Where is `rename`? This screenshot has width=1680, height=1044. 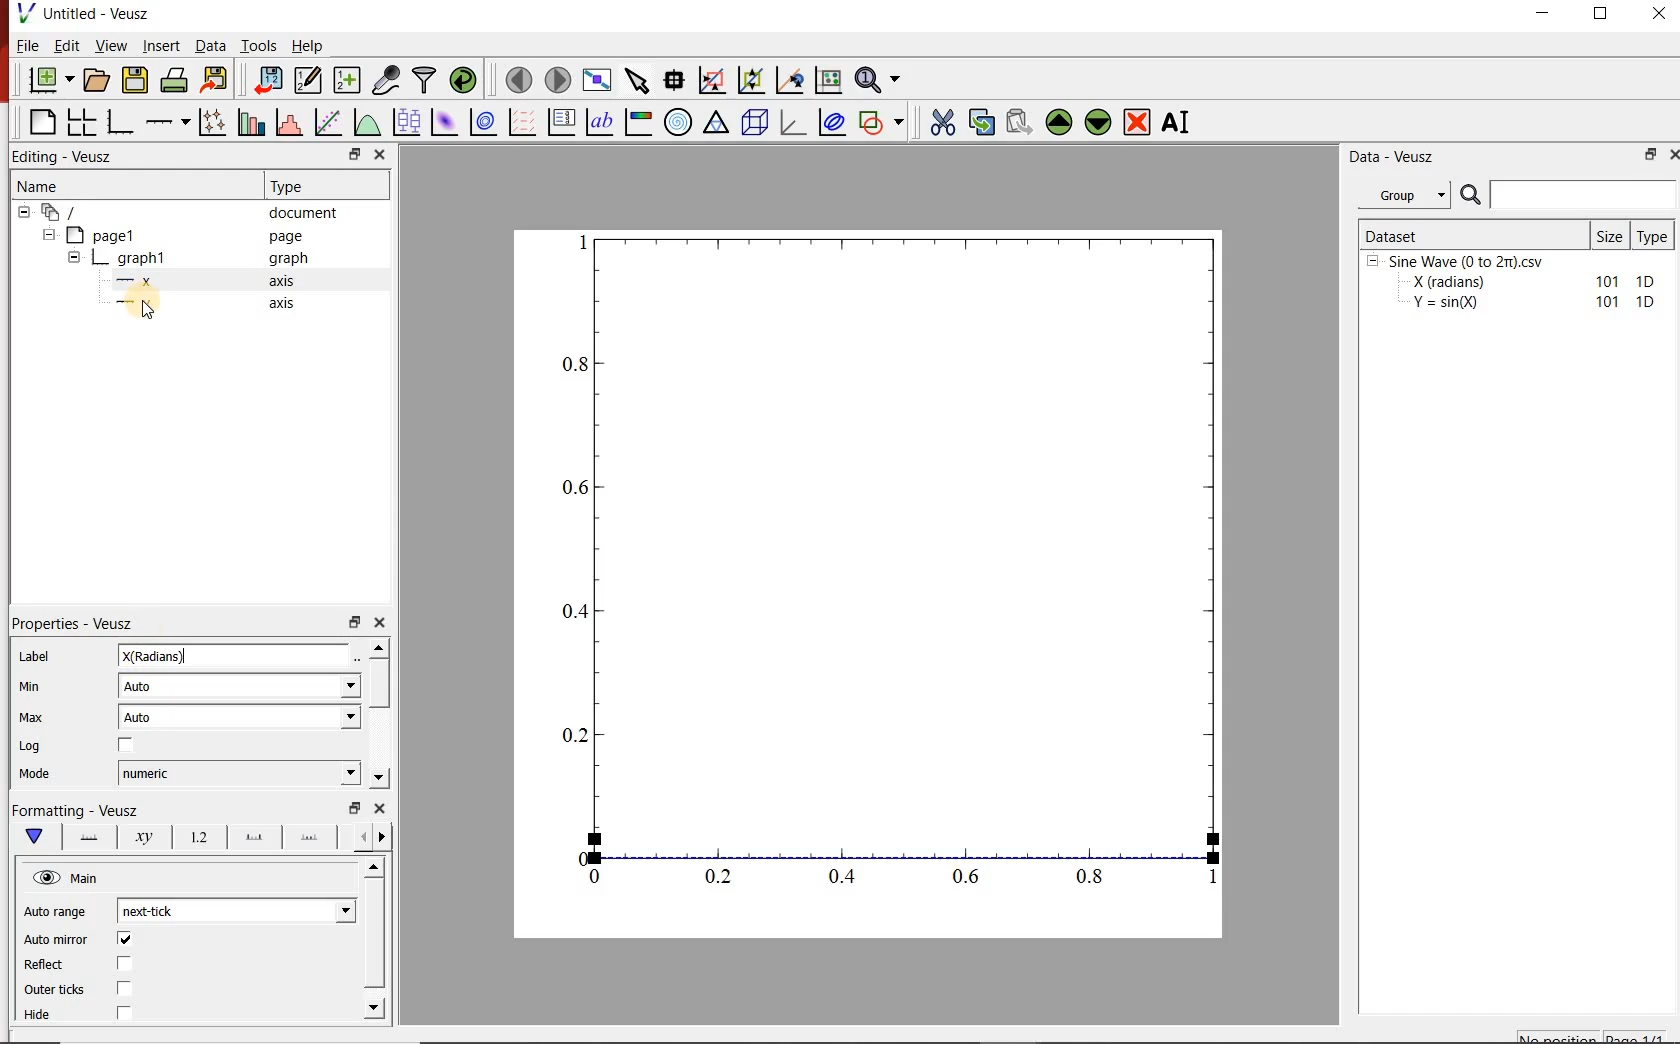 rename is located at coordinates (1180, 124).